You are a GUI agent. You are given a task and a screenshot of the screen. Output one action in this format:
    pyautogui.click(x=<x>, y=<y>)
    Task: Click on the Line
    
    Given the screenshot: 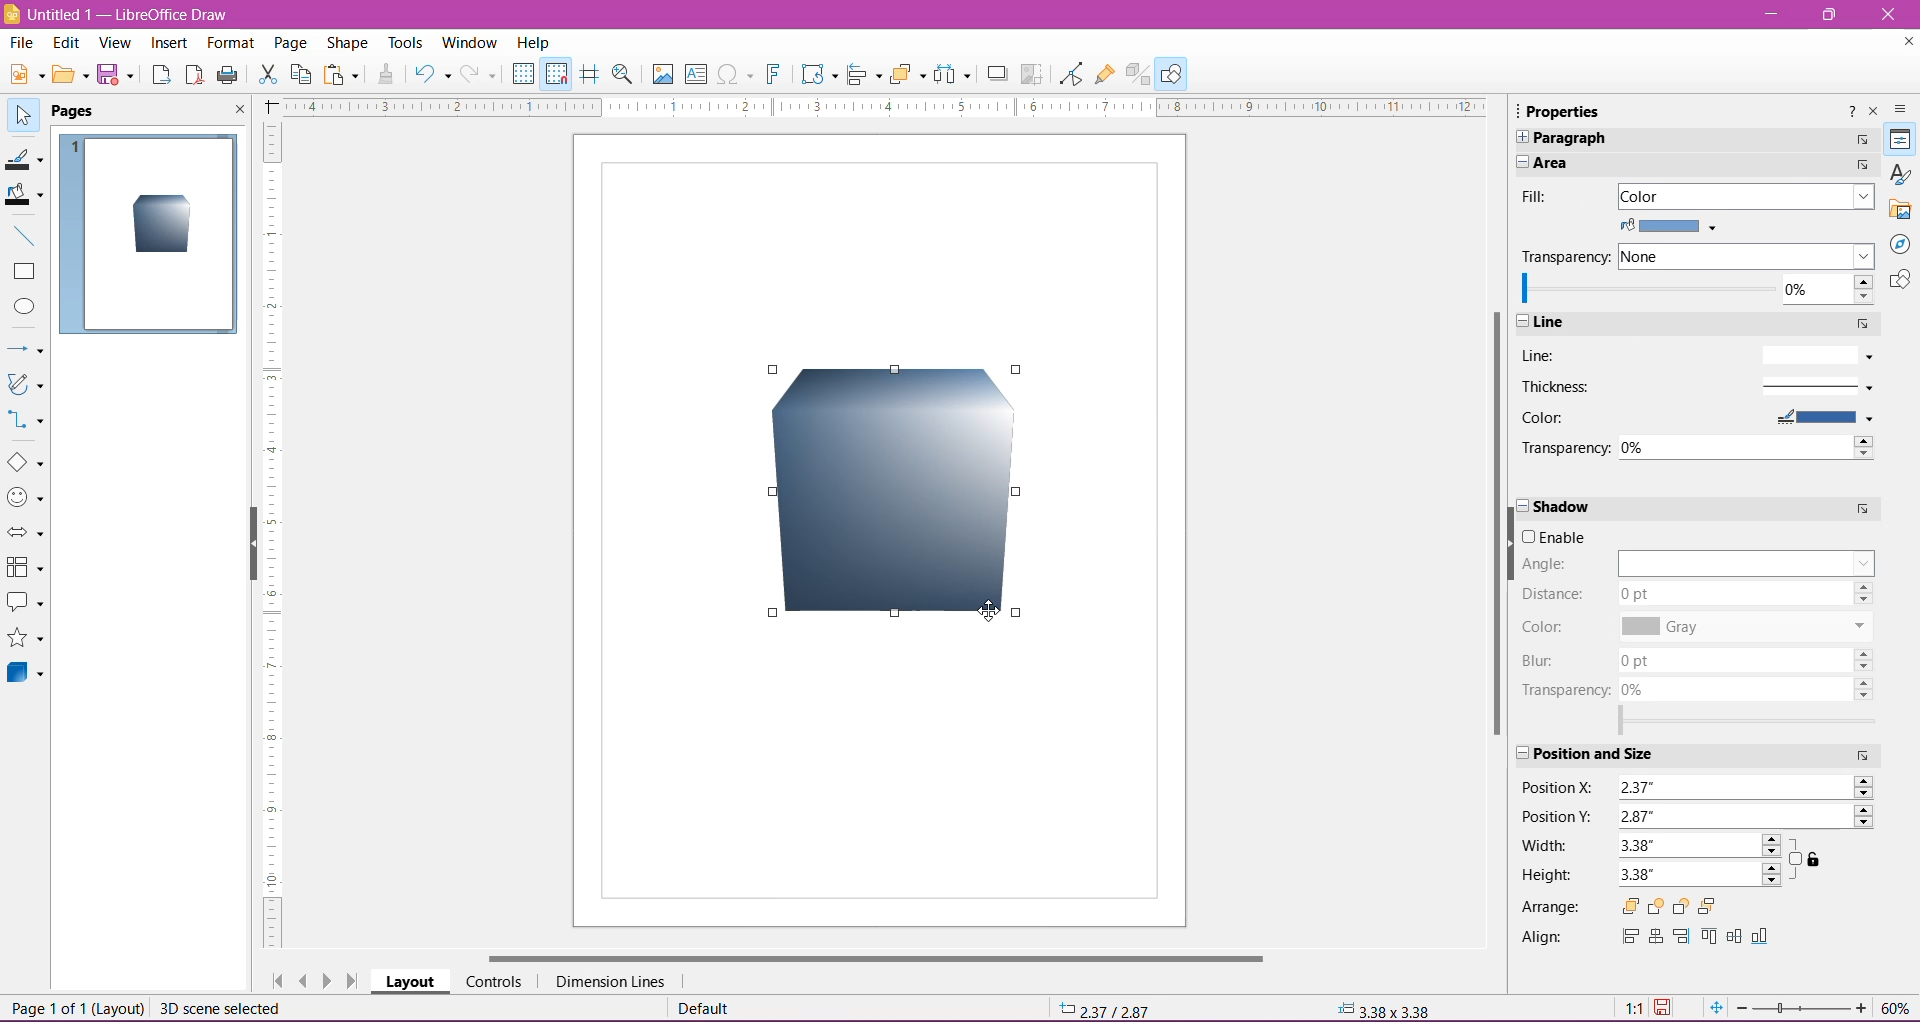 What is the action you would take?
    pyautogui.click(x=1677, y=323)
    